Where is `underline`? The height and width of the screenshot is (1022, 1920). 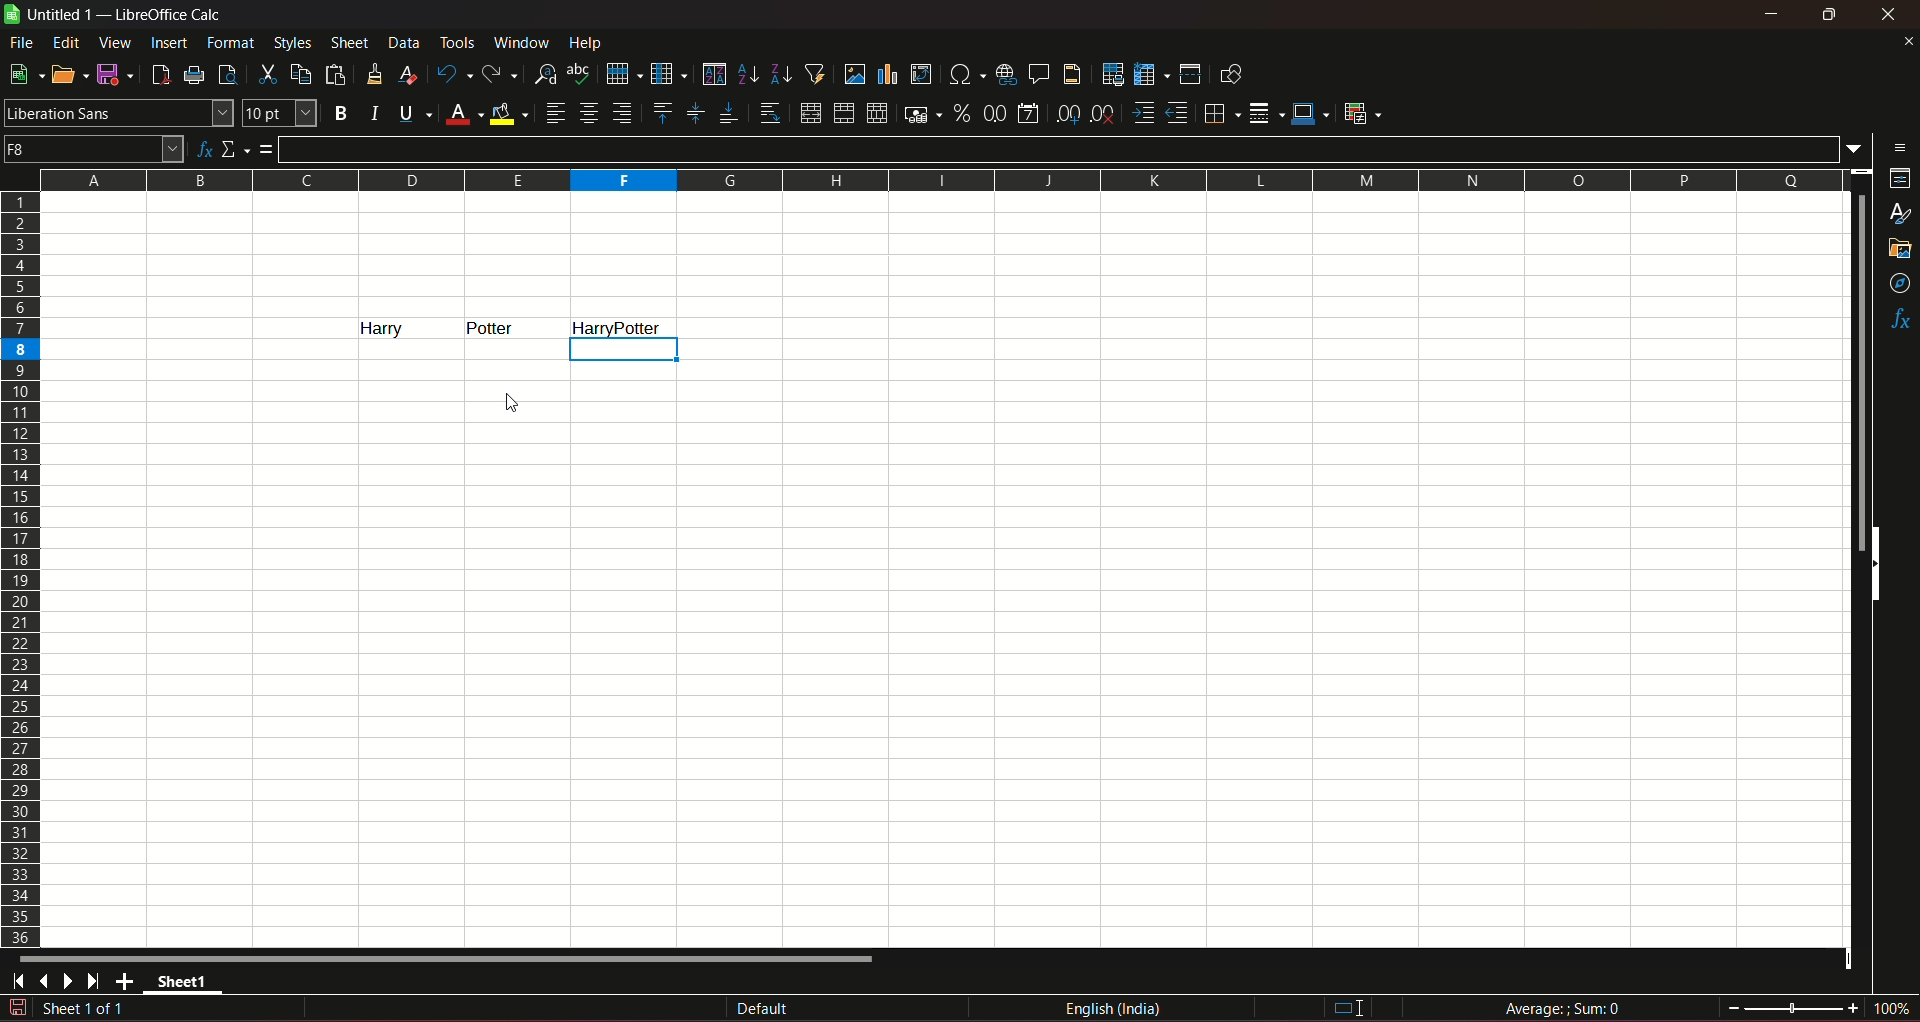
underline is located at coordinates (414, 113).